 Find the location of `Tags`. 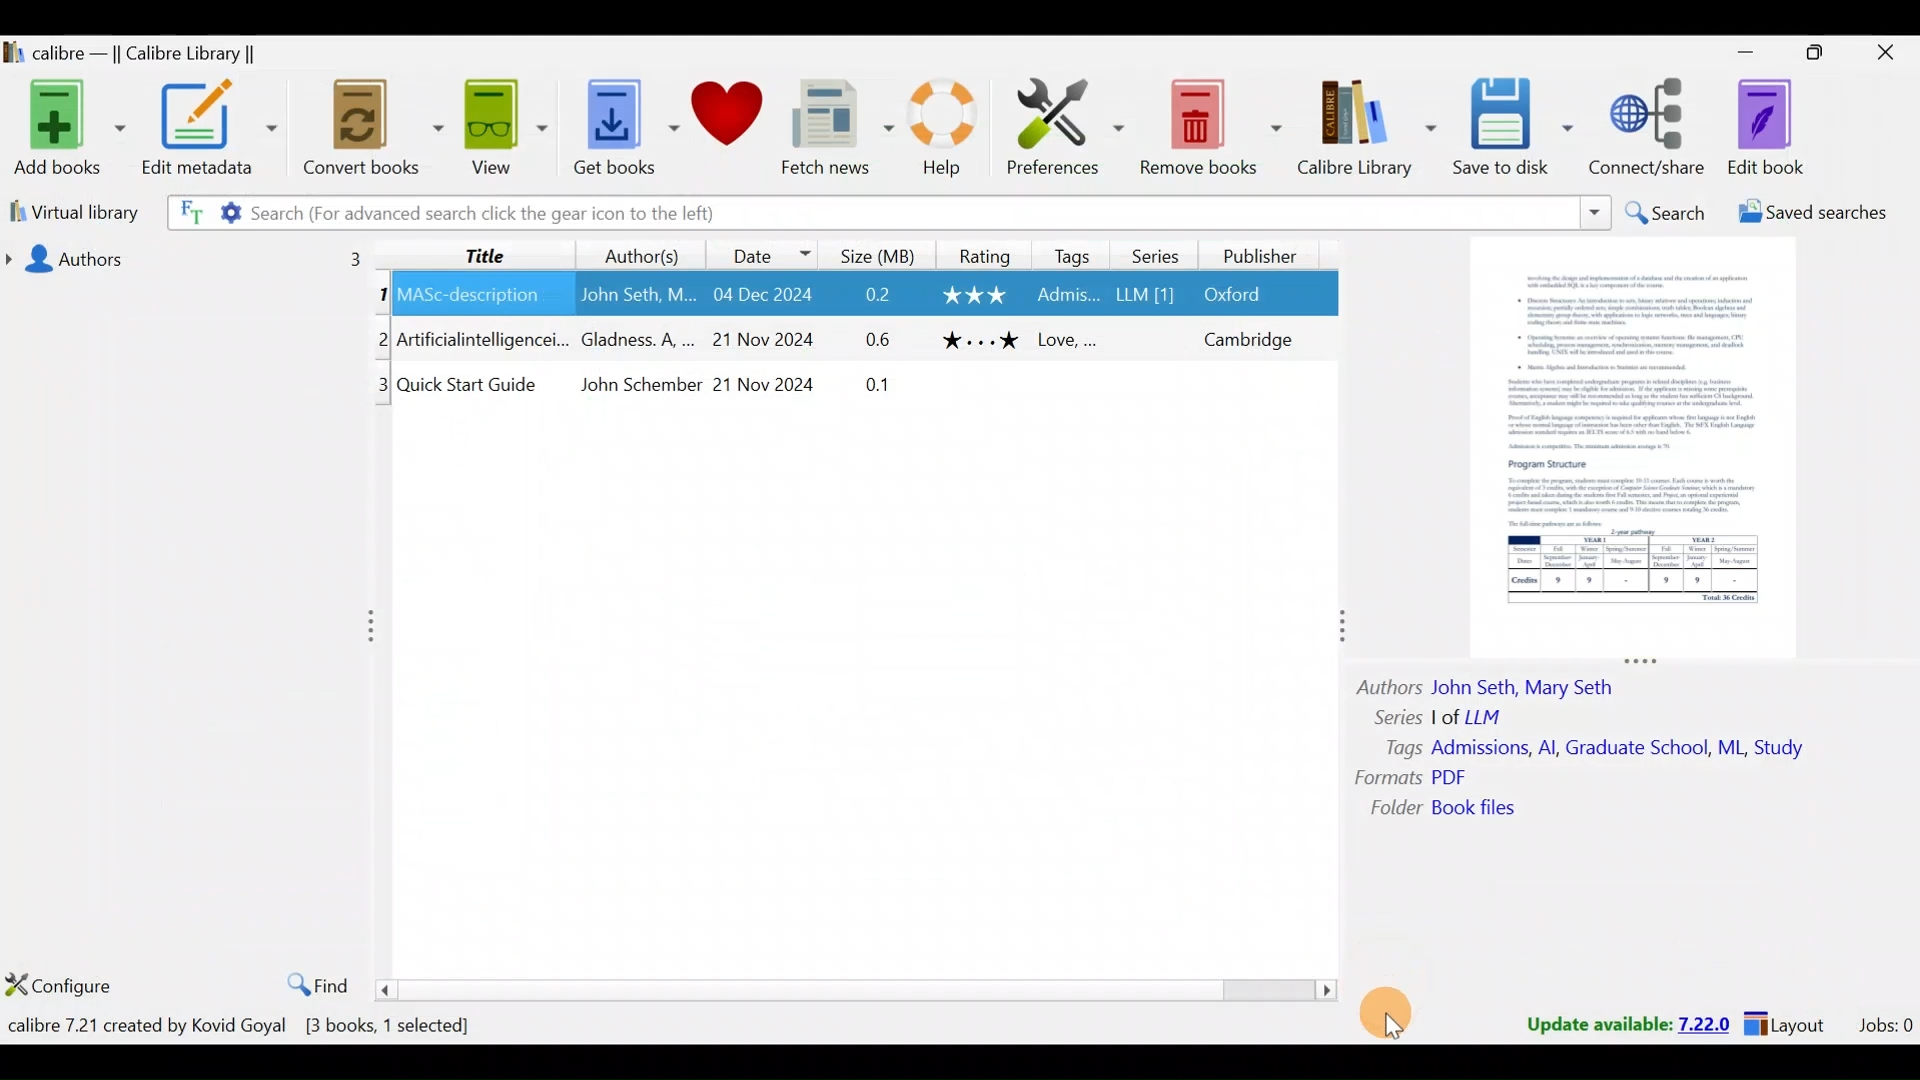

Tags is located at coordinates (1071, 254).